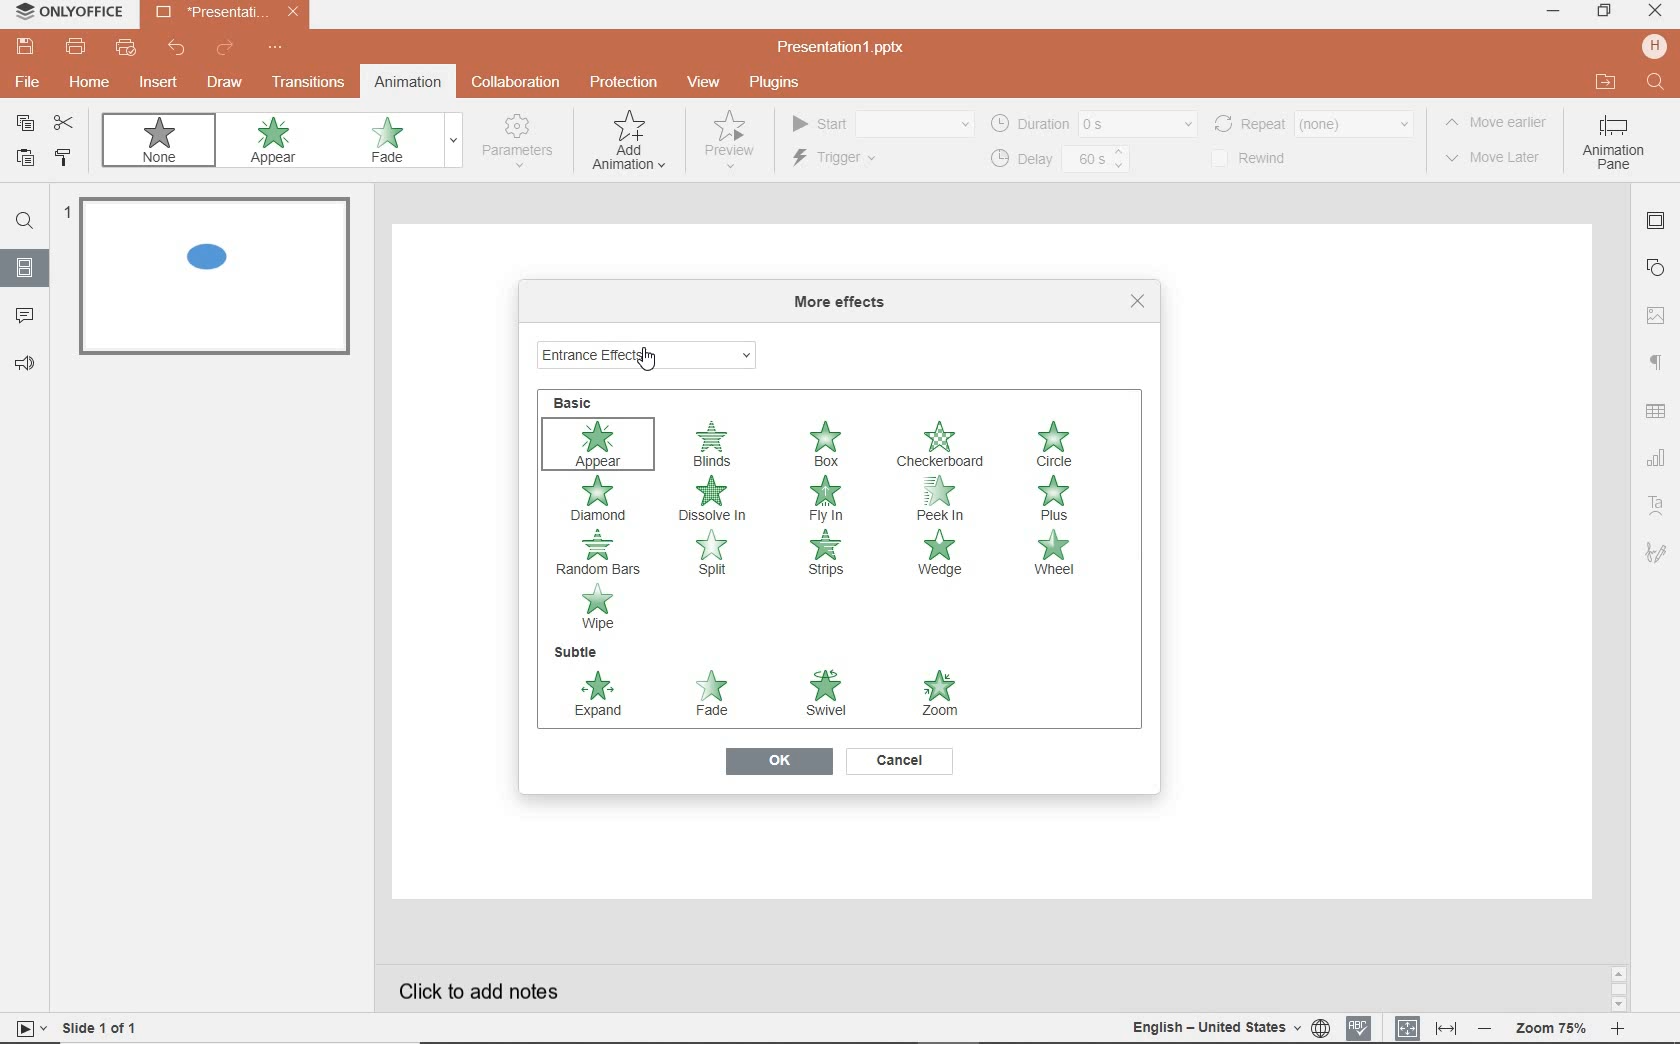  What do you see at coordinates (24, 160) in the screenshot?
I see `PASTE` at bounding box center [24, 160].